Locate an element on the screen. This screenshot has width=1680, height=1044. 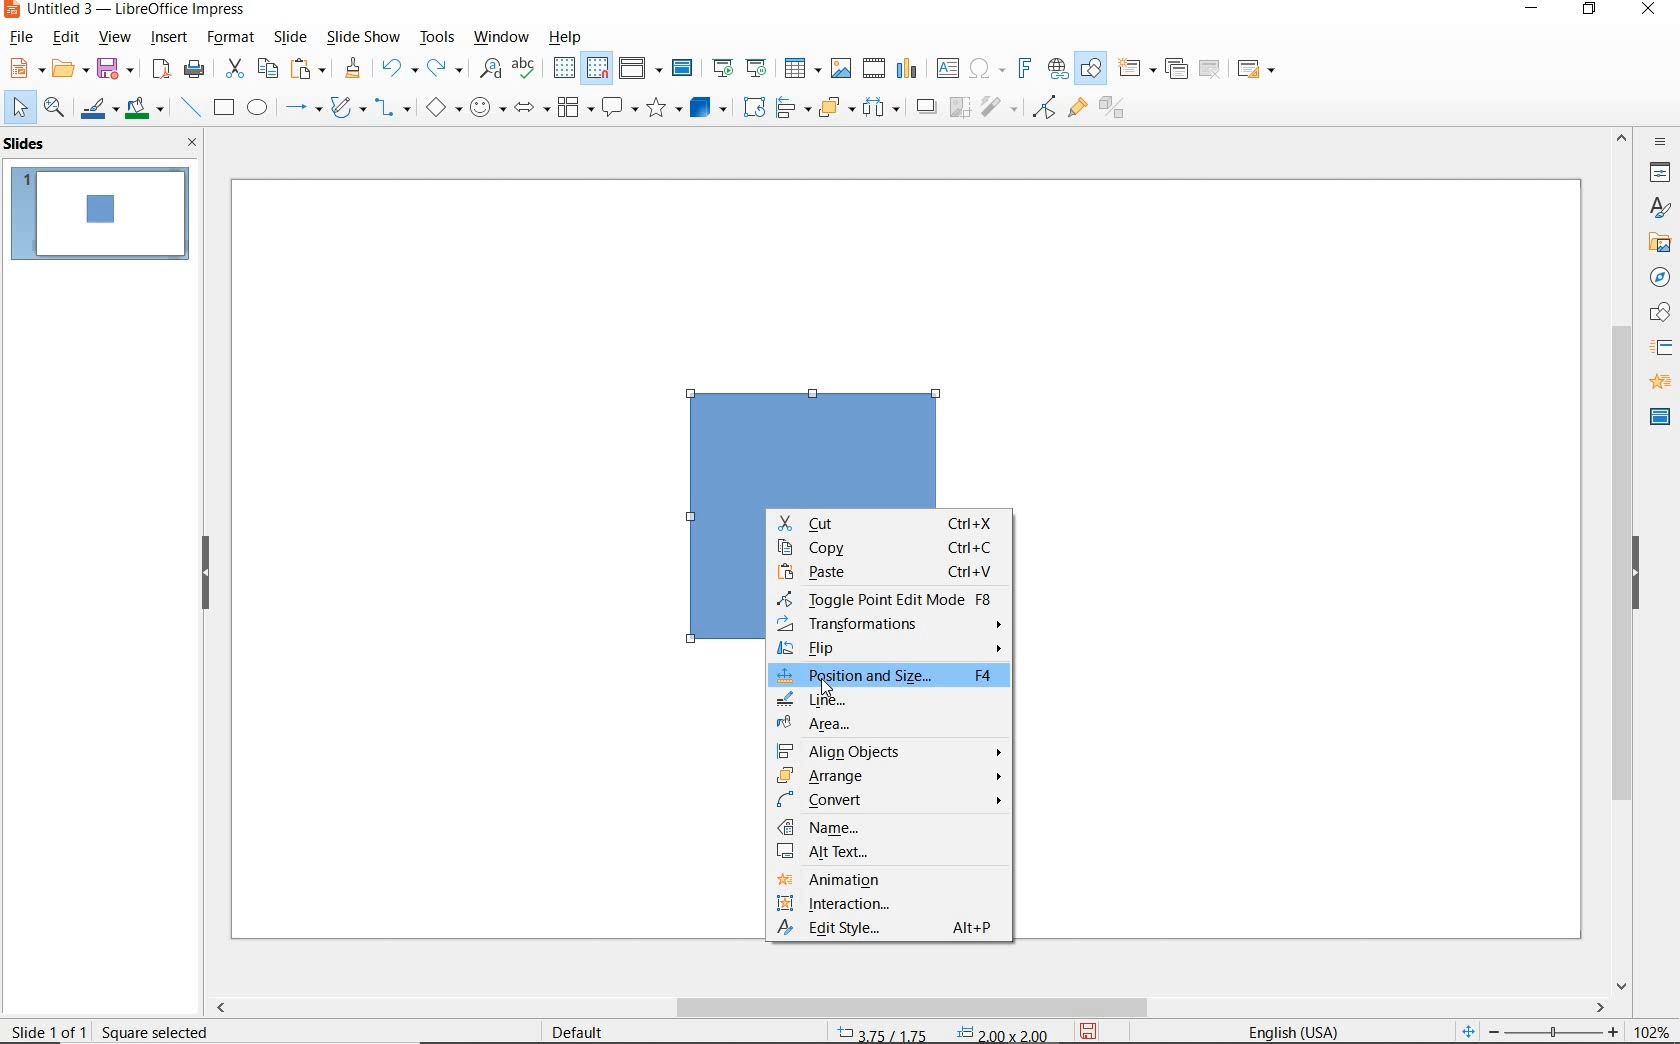
slide transition is located at coordinates (1660, 348).